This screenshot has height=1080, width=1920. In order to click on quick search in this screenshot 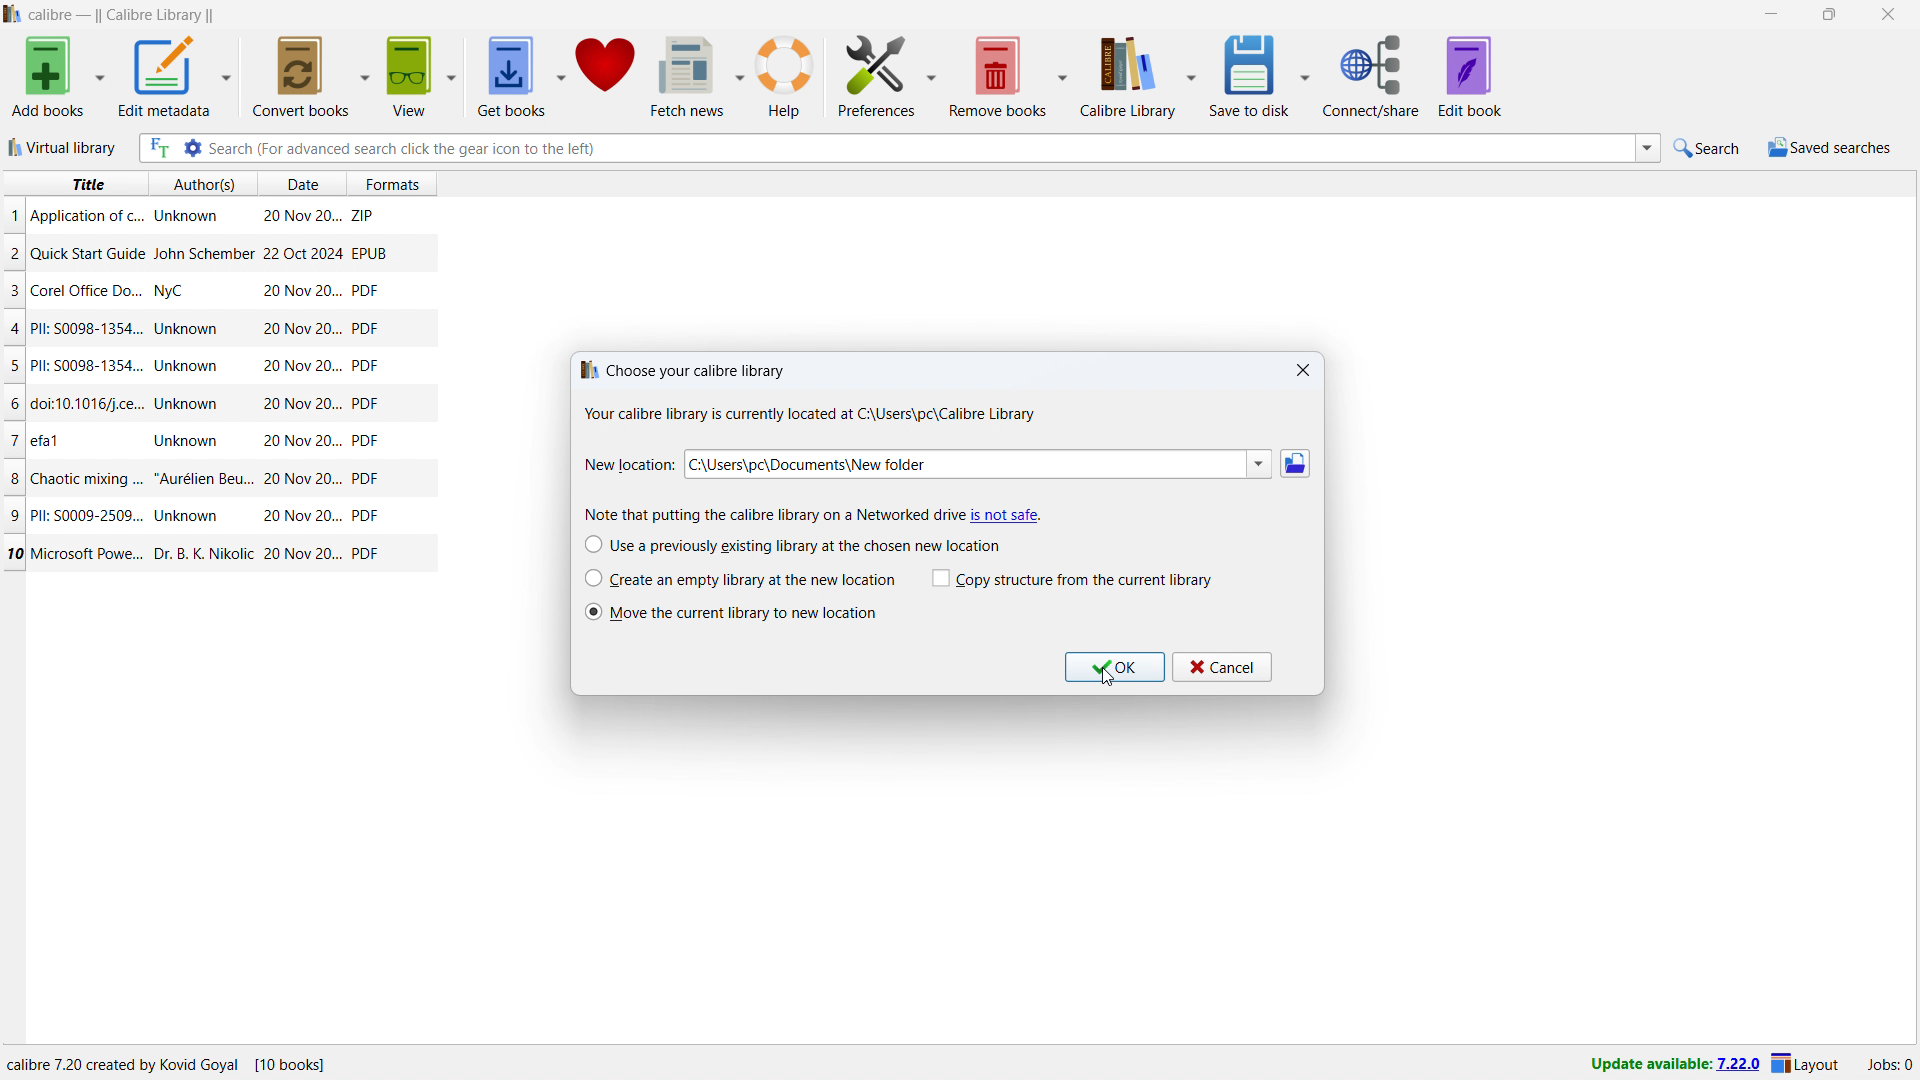, I will do `click(1709, 148)`.